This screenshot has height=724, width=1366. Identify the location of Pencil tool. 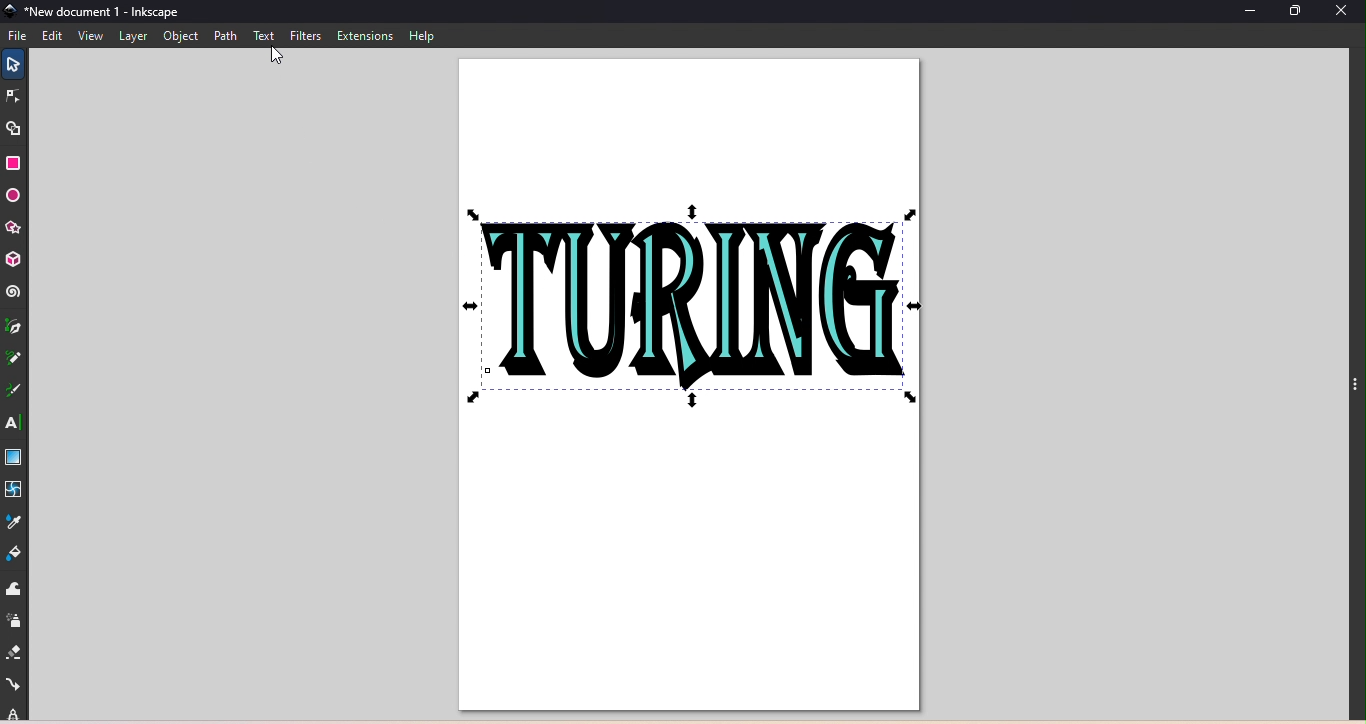
(14, 363).